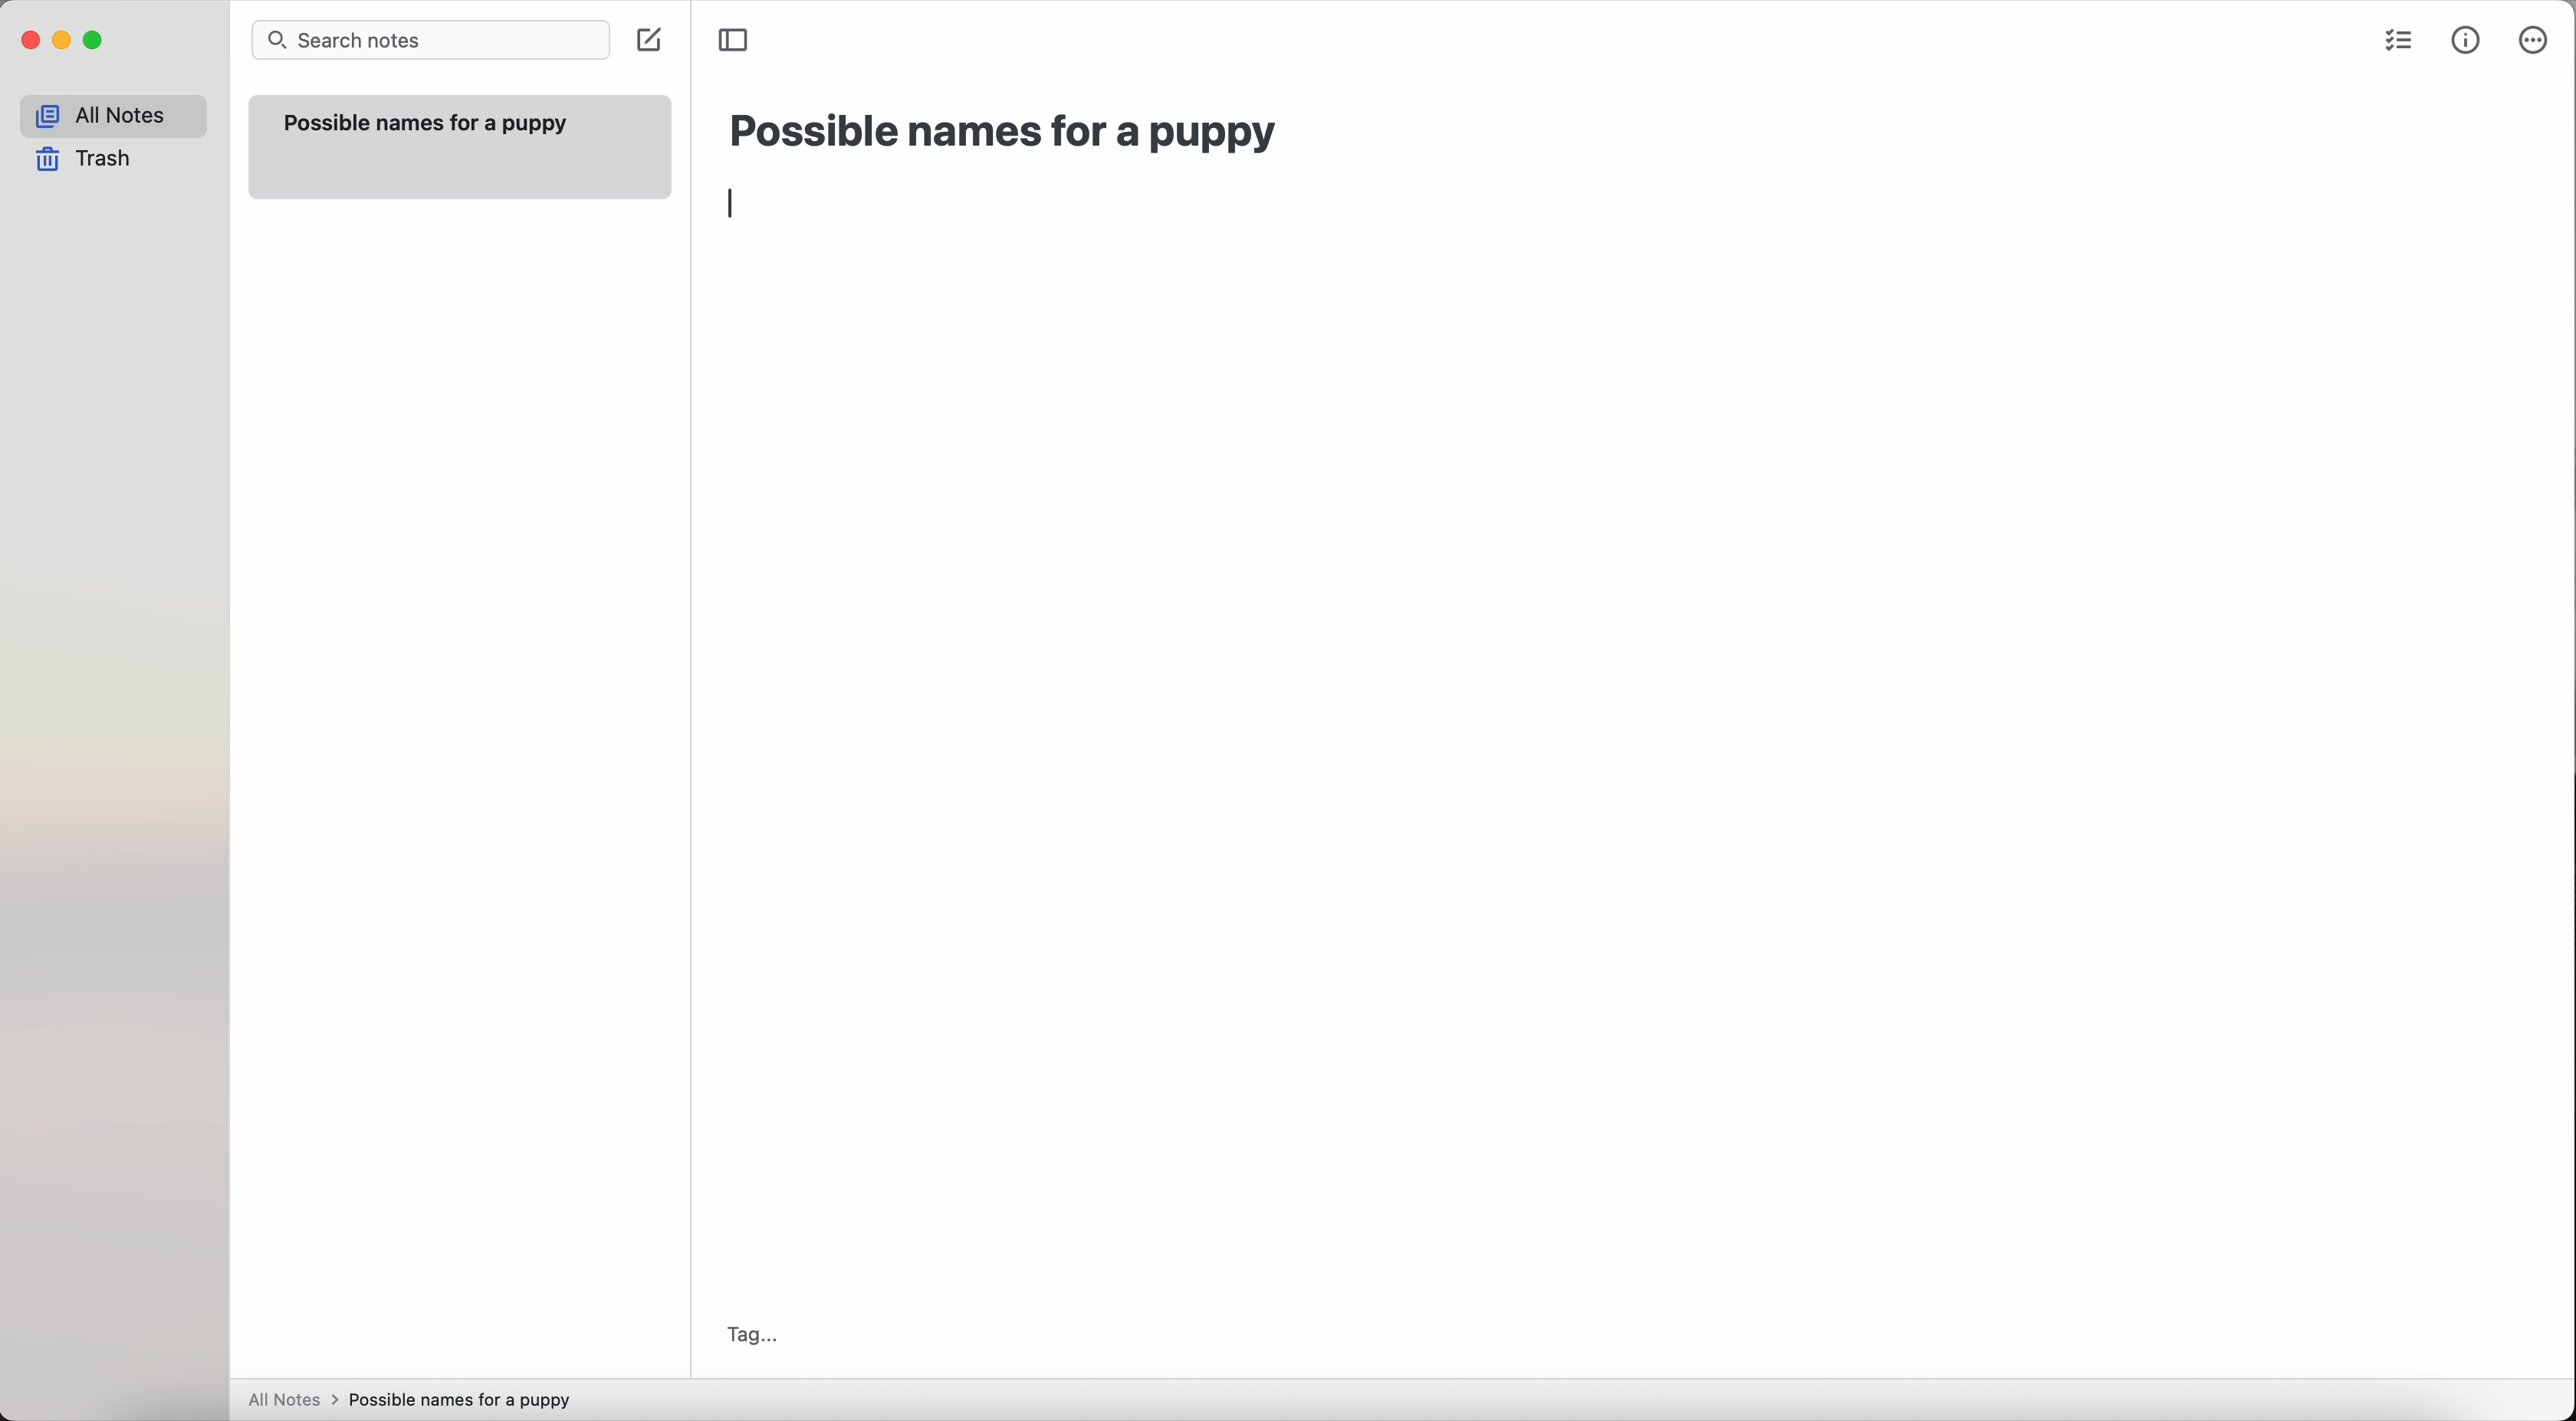 Image resolution: width=2576 pixels, height=1421 pixels. What do you see at coordinates (456, 145) in the screenshot?
I see `possible names for a puppy note` at bounding box center [456, 145].